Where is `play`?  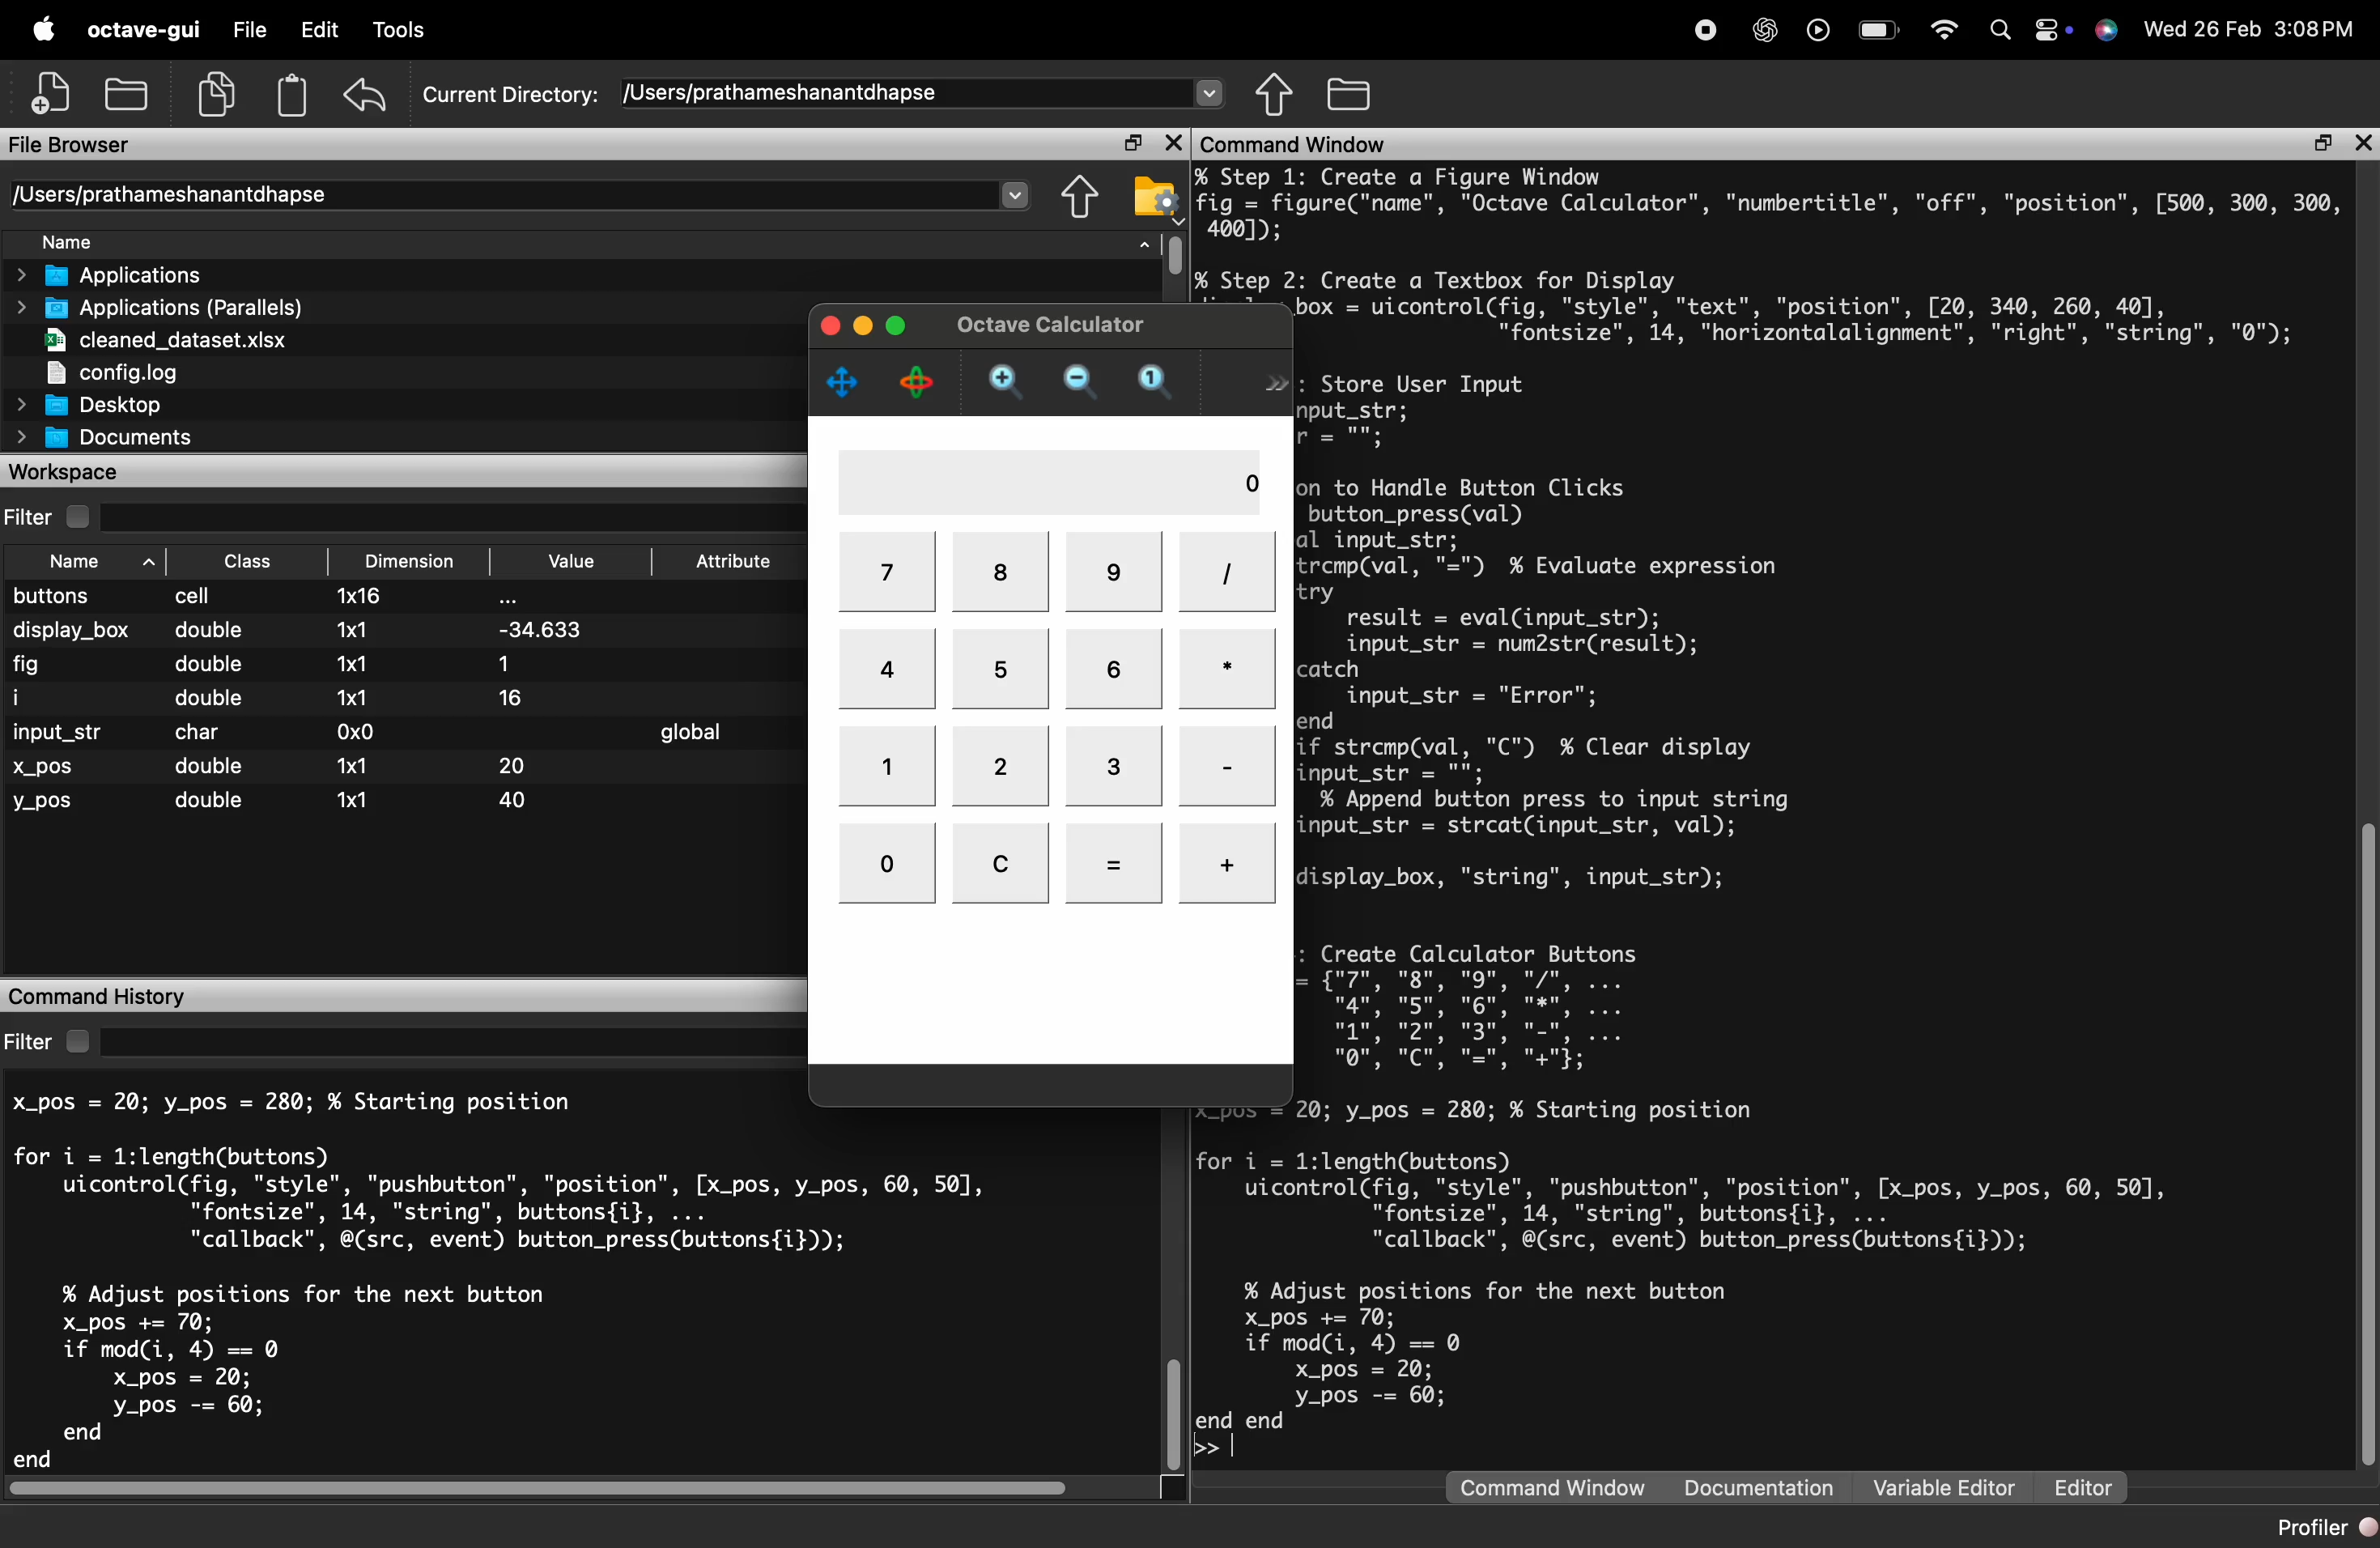
play is located at coordinates (1817, 30).